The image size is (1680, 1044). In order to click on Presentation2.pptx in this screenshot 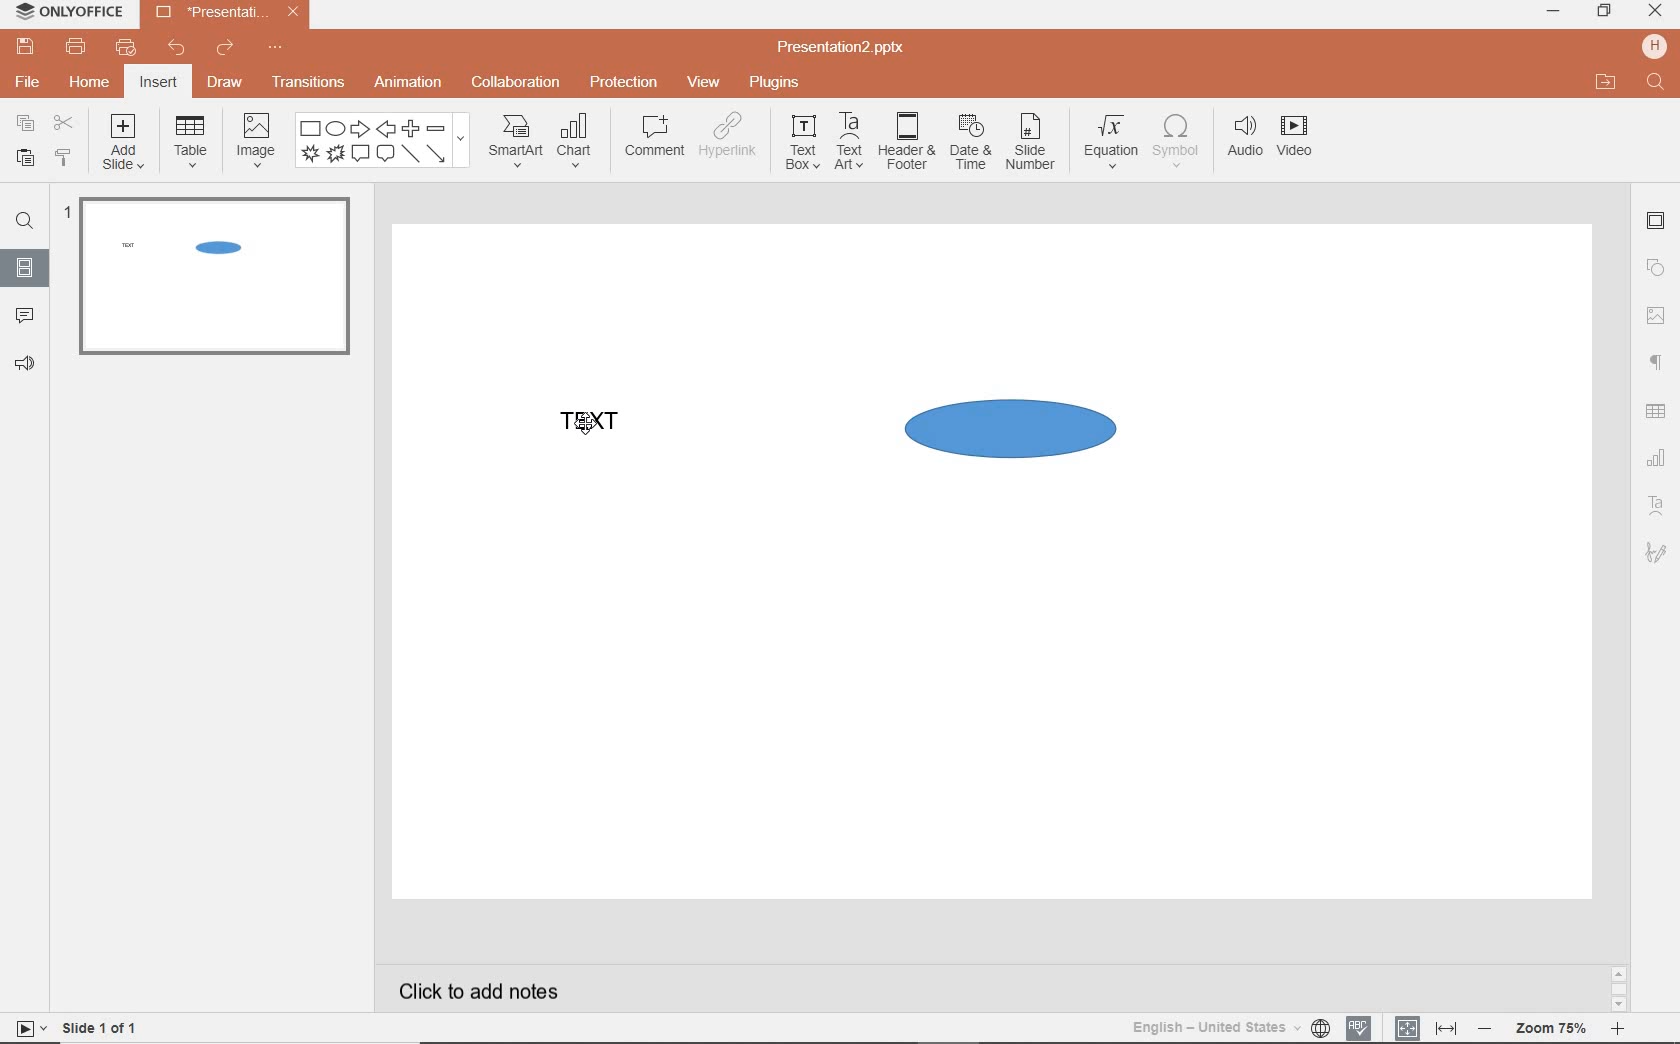, I will do `click(842, 48)`.